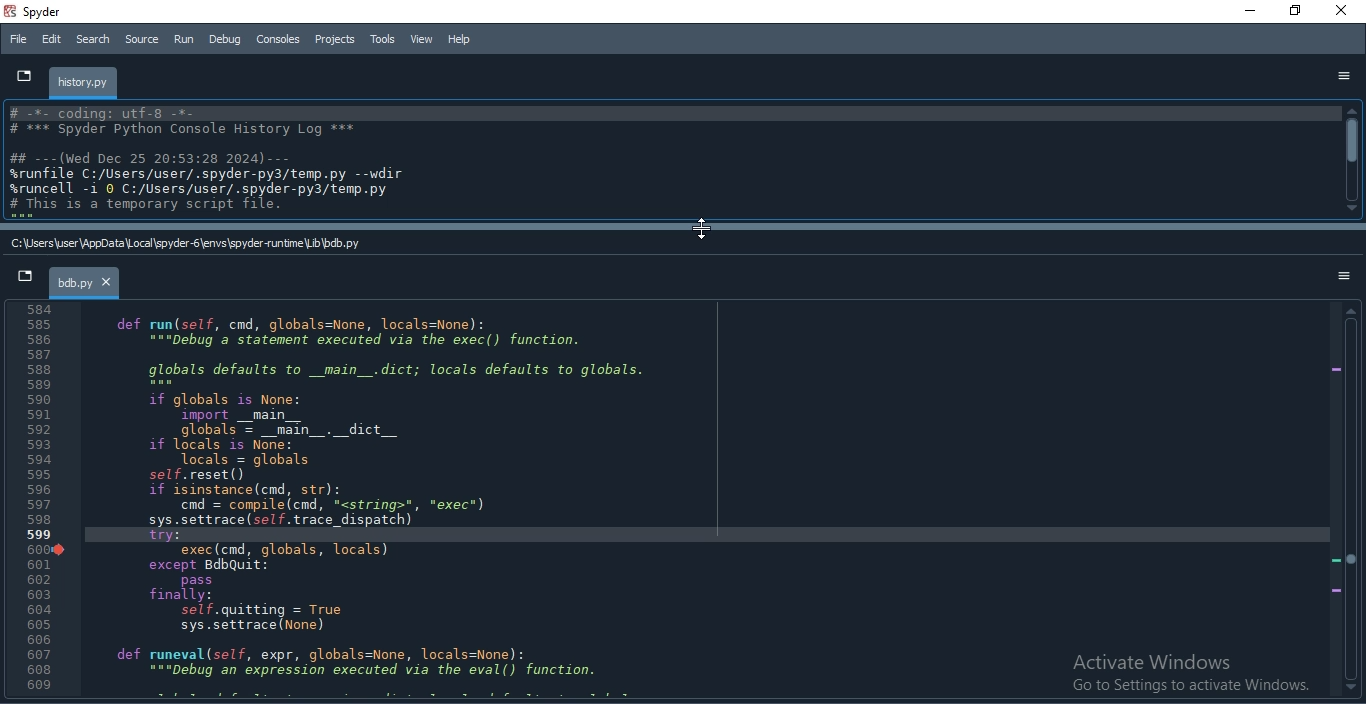 The height and width of the screenshot is (704, 1366). I want to click on C:\Users\user \AppData | ocal \spyder-6 \envs\spyder runtime \Lib\bdb.py, so click(183, 244).